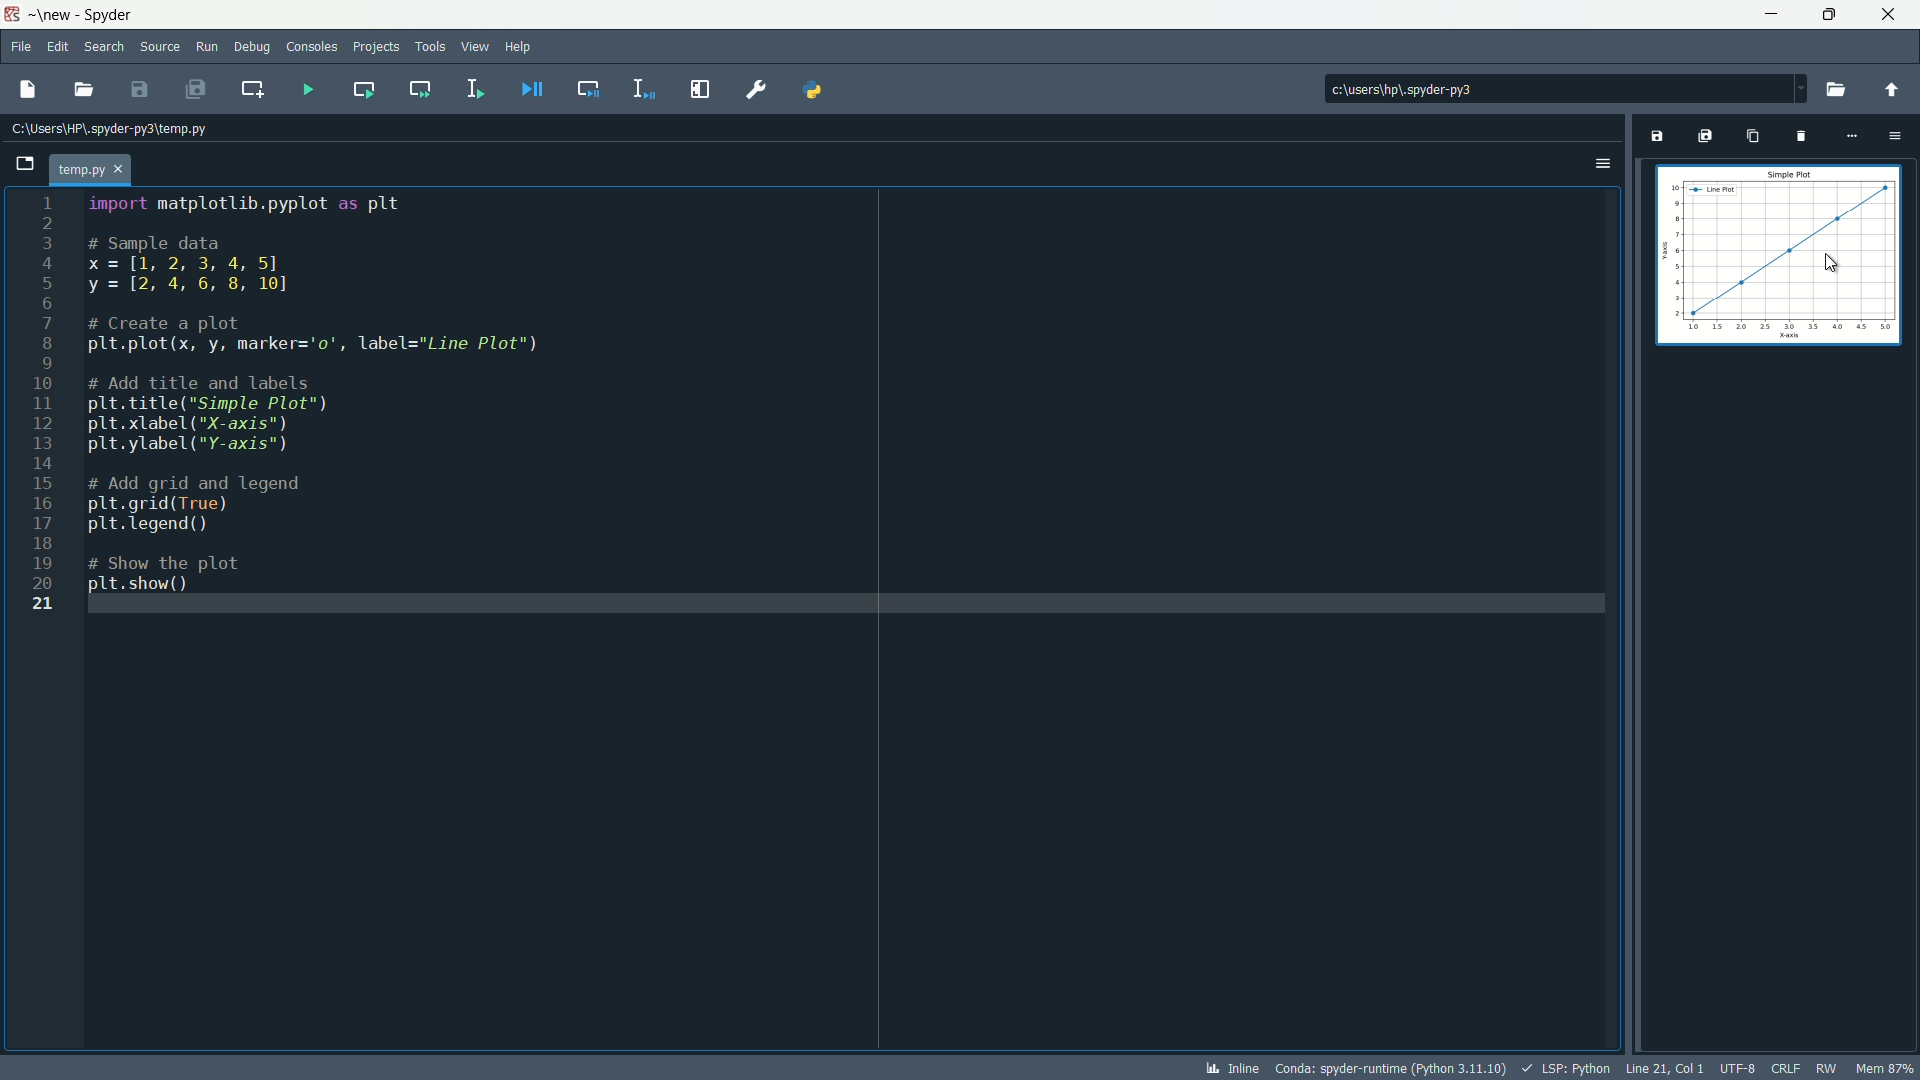 This screenshot has width=1920, height=1080. Describe the element at coordinates (417, 90) in the screenshot. I see `run current cell and go to the next one` at that location.